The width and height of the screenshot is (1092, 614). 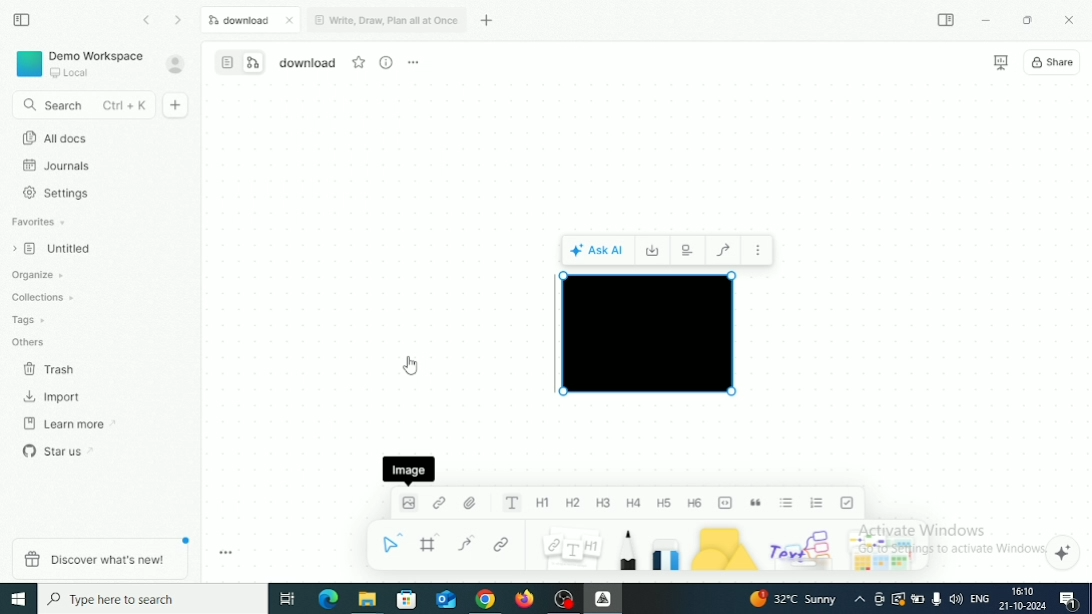 I want to click on To-do list, so click(x=849, y=502).